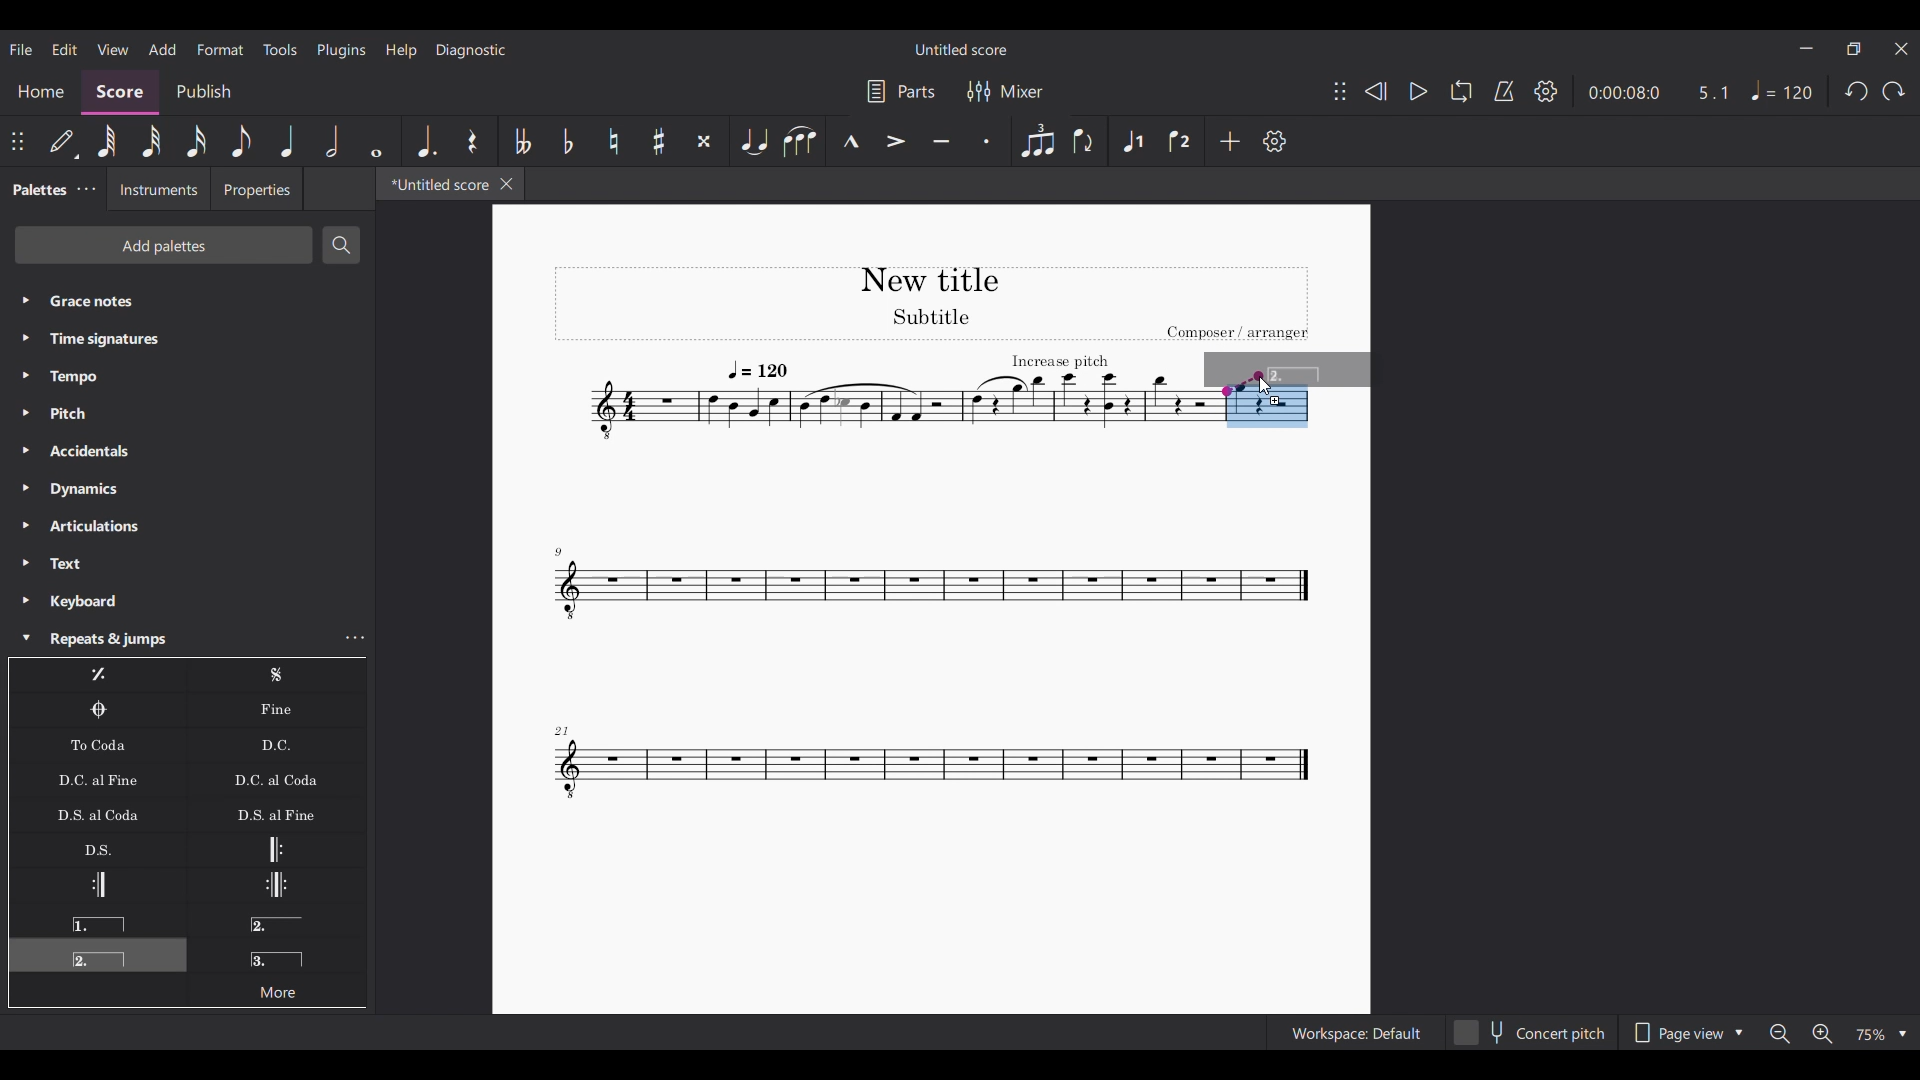 This screenshot has width=1920, height=1080. I want to click on Tuplet, so click(1036, 141).